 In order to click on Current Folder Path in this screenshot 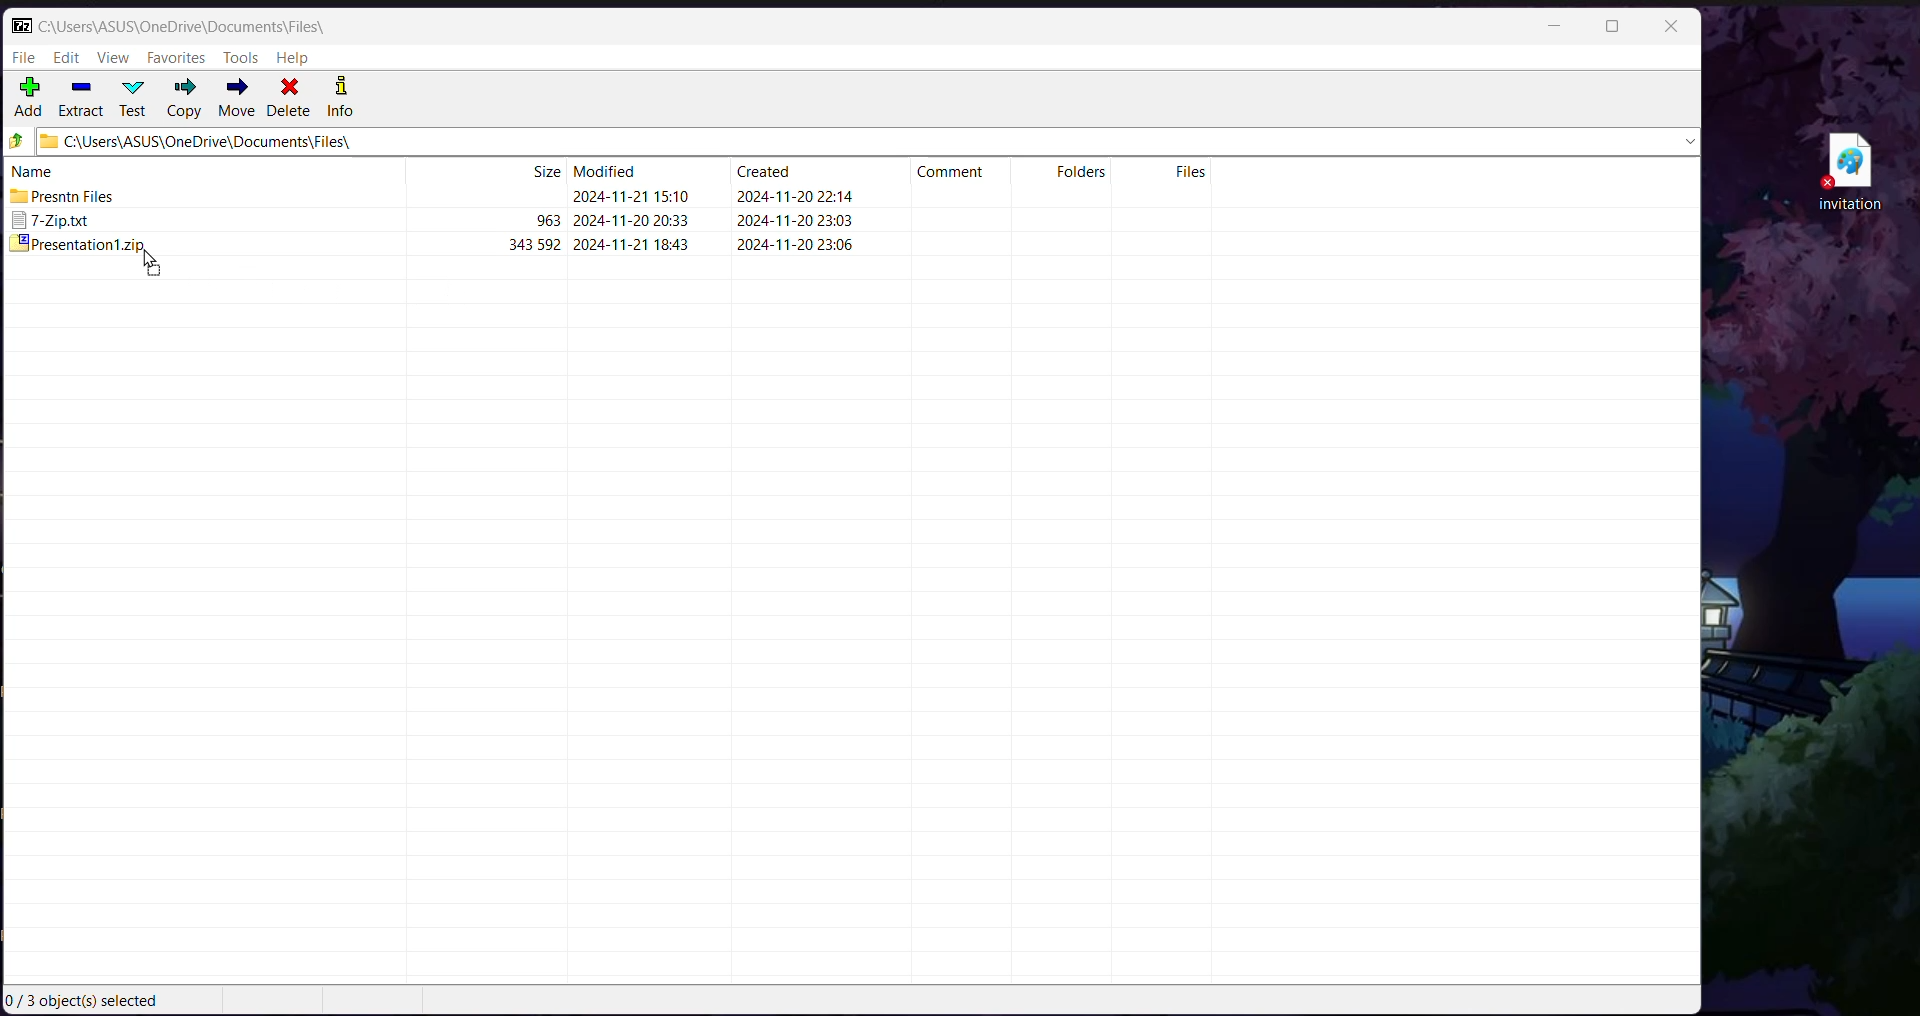, I will do `click(866, 143)`.